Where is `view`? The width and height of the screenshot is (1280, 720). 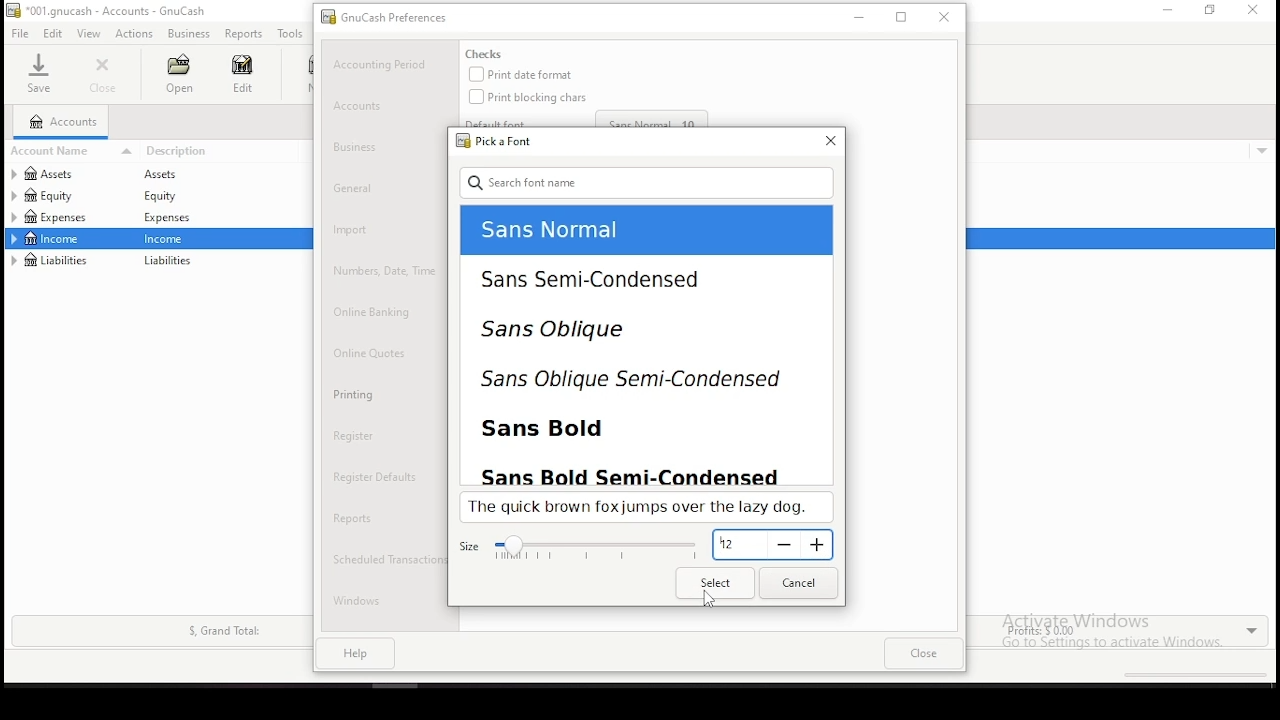 view is located at coordinates (89, 34).